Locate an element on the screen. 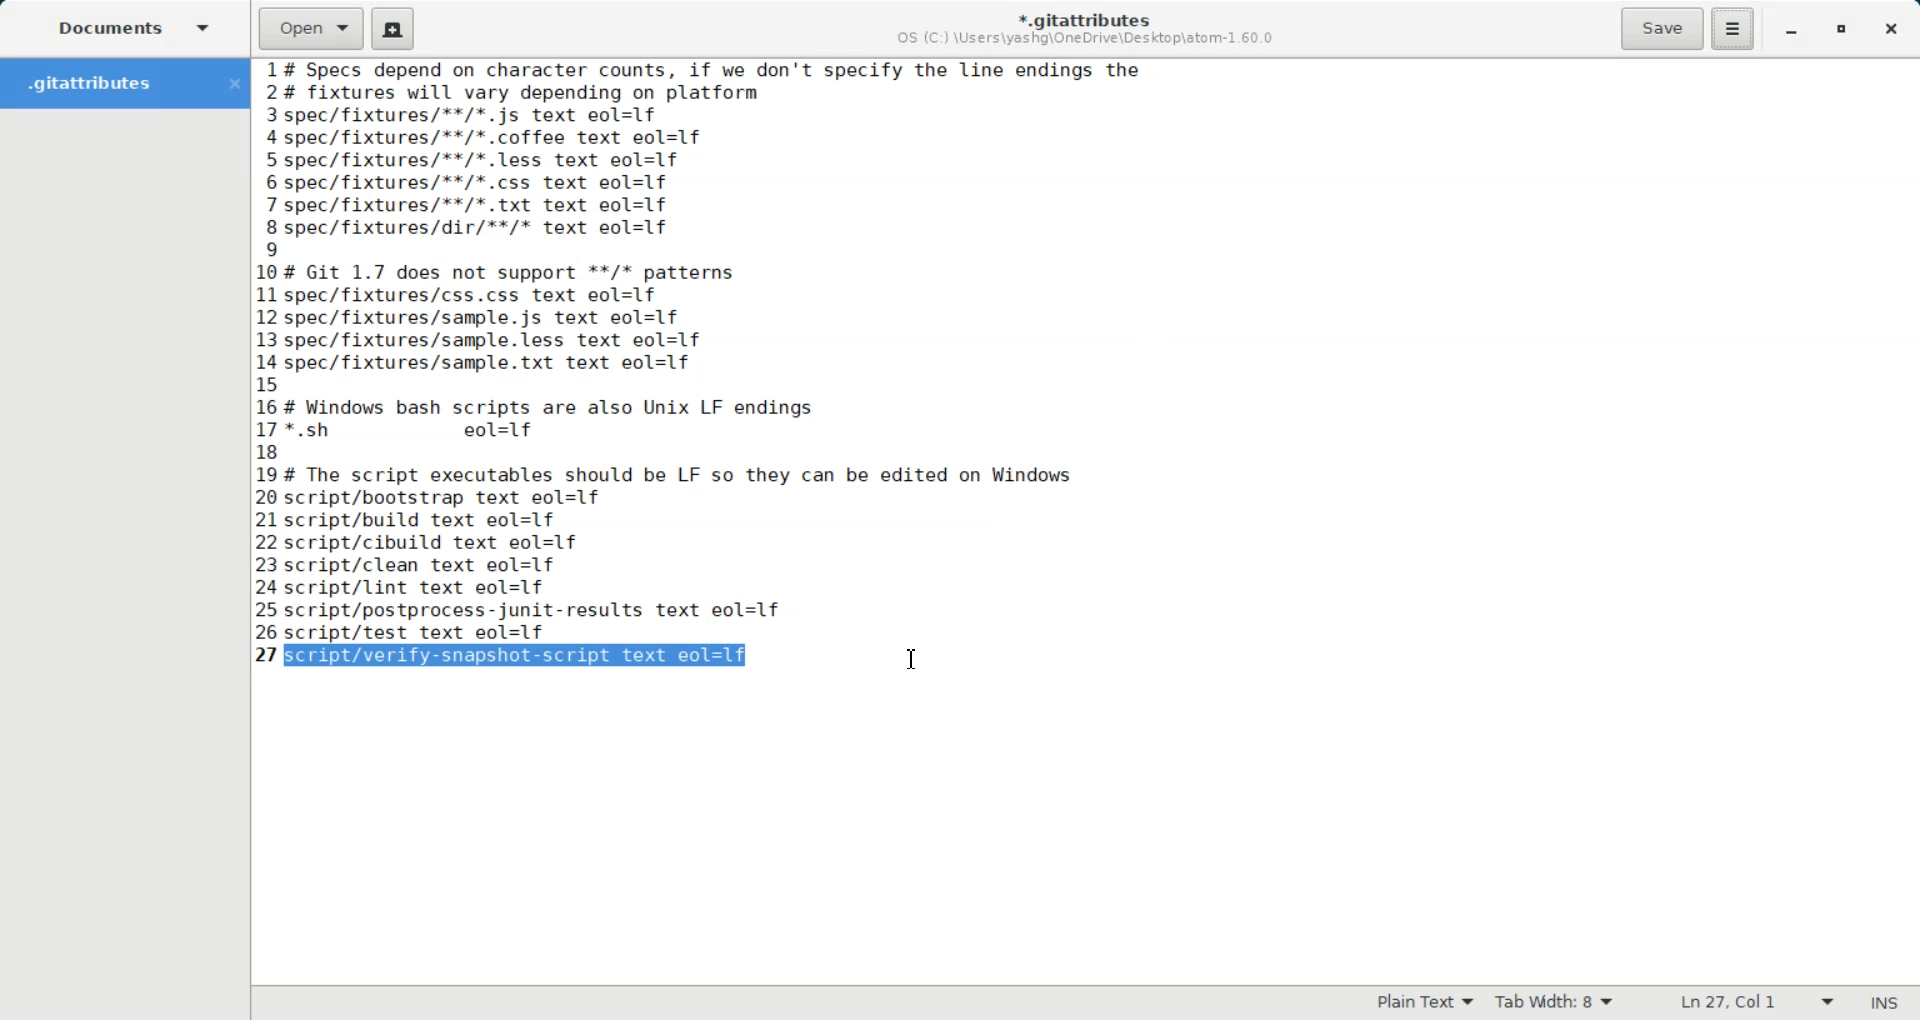  # Specs depend on character counts, if we don't specify the line endings the
 # fixtures will vary depending on platform
 spec/fixtures/**/*.js text eol=1f
-spec/fixtures/**/*.coffee text eol=1f
 spec/fixtures/**/*.less text eol=1f
 spec/fixtures/**/*.css text eol=1f
'spec/fixtures/**/*. txt text eol=1f
 spec/fixtures/dir/**/* text eol=1f

| # Git 1.7 does not support **/* patterns
spec/fixtures/css.css text eol=1f
 spec/fixtures/sample.js text eol=1f
 spec/fixtures/sample.less text eol=1f
-spec/fixtures/sample.txt text eol=1f

;

 # Windows bash scripts are also Unix LF endings
'*.sh eol=1f

 # The script executables should be LF so they can be edited on Windows
 script/bootstrap text eol=1f

script/build text eol=1f

script/cibuild text eol=1f

 script/clean text eol=1f

script/lint text eol=1f
 script/postprocess-junit-results text eol=1f
 script/test text eol=1f is located at coordinates (731, 350).